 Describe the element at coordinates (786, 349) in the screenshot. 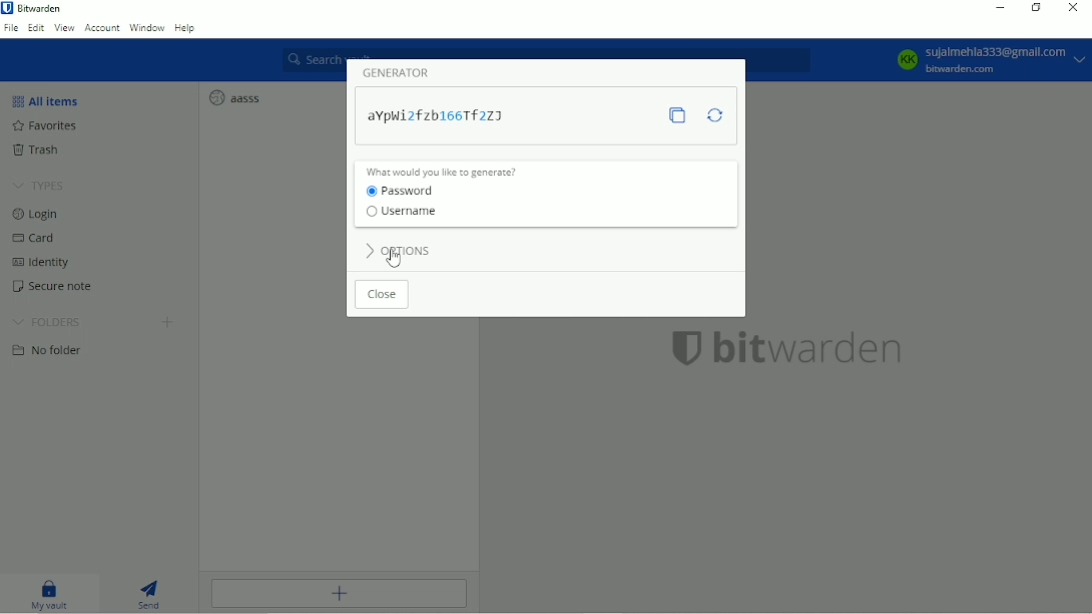

I see `bitwarden` at that location.